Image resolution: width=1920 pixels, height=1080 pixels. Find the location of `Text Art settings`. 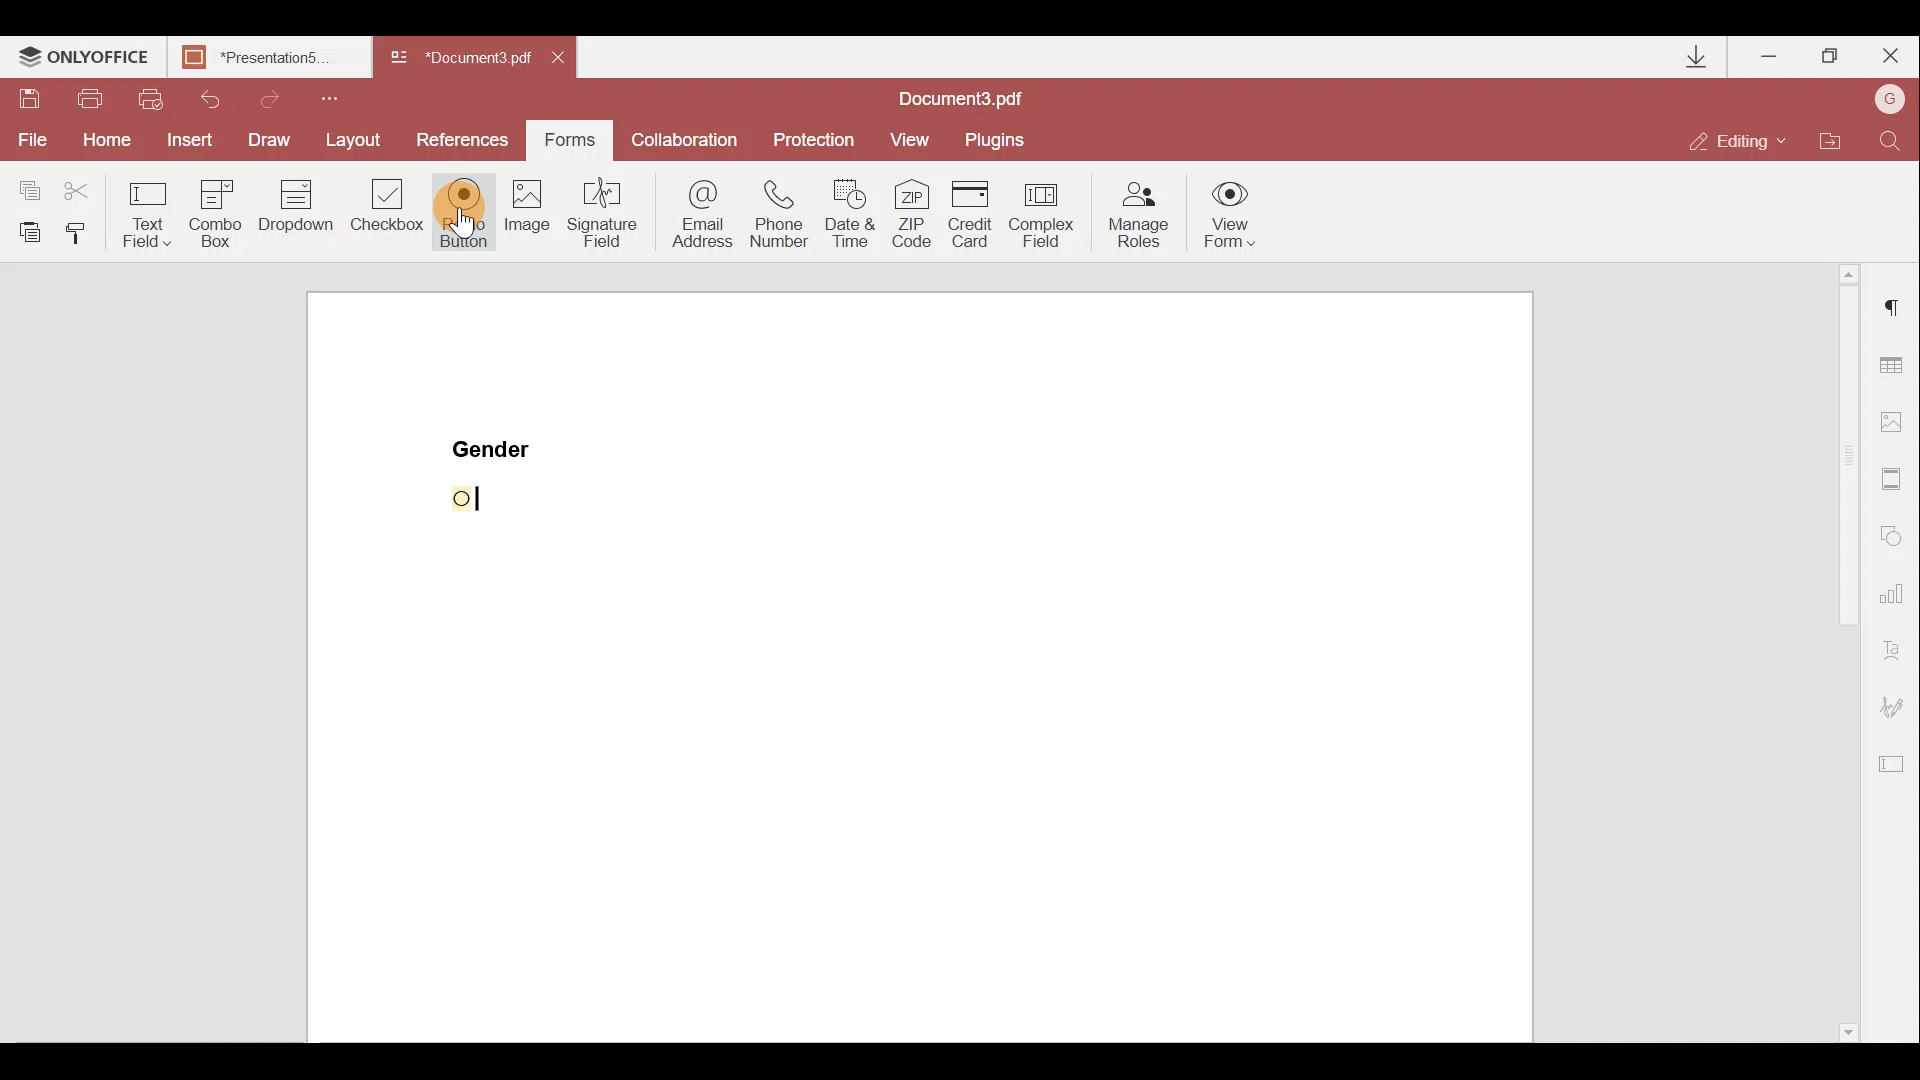

Text Art settings is located at coordinates (1897, 653).